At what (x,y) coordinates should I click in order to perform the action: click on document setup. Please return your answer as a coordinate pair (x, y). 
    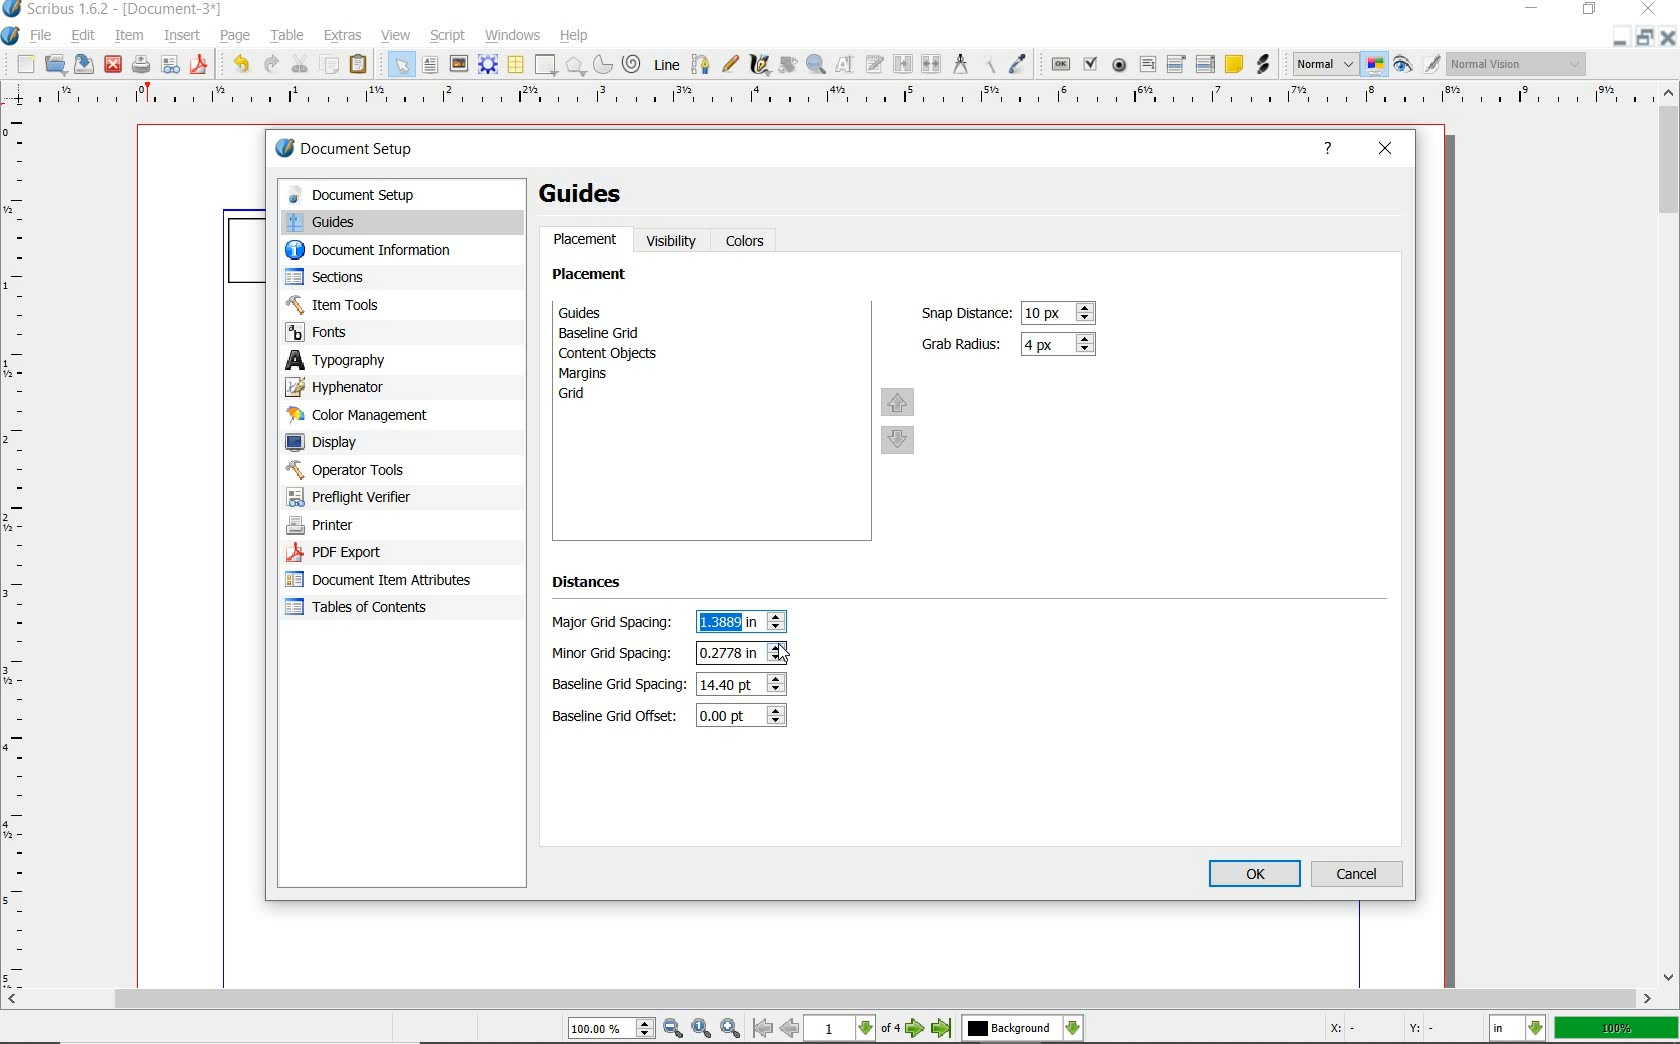
    Looking at the image, I should click on (367, 151).